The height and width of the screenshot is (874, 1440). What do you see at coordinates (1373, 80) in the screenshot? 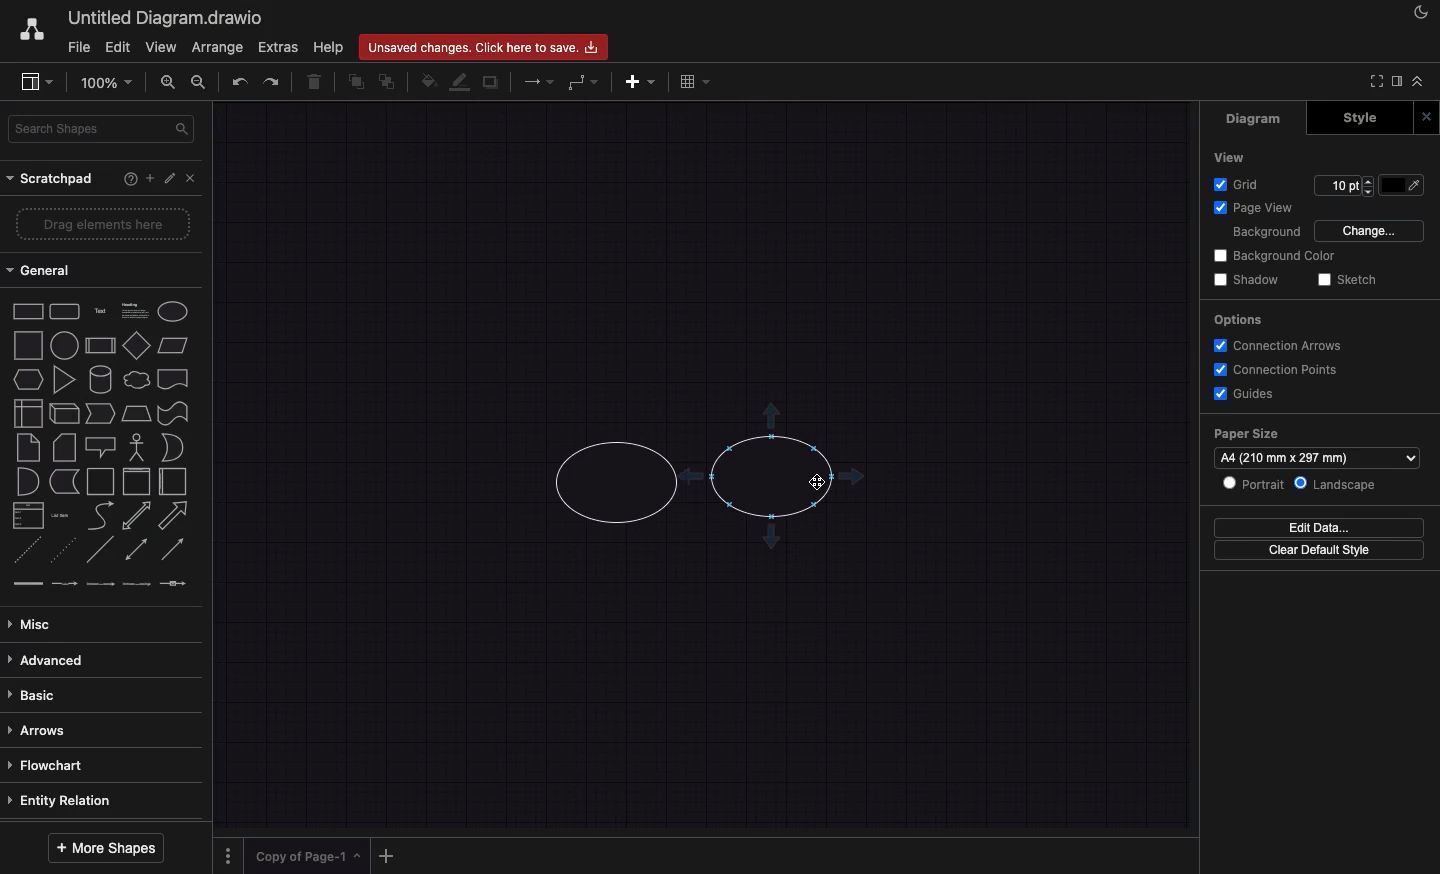
I see `fullscreen` at bounding box center [1373, 80].